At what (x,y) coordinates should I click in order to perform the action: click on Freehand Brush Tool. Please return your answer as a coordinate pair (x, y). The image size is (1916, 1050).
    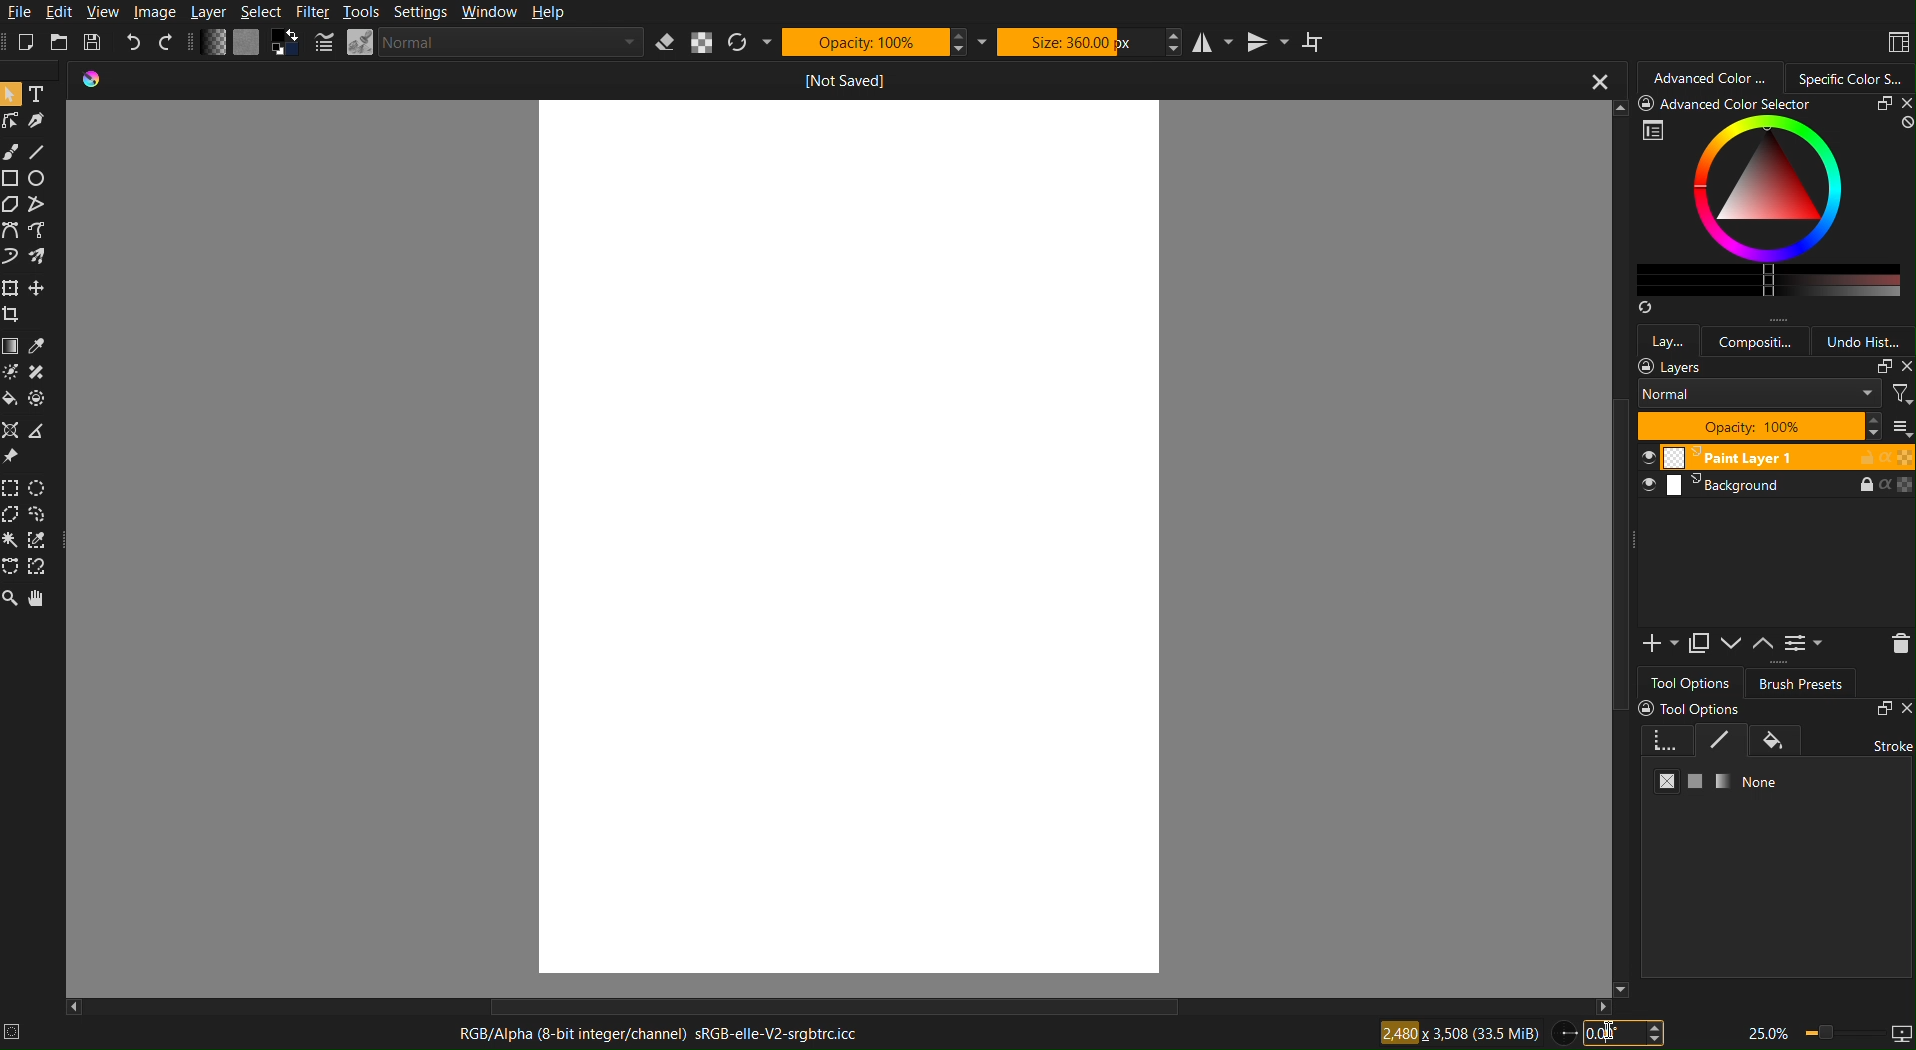
    Looking at the image, I should click on (11, 257).